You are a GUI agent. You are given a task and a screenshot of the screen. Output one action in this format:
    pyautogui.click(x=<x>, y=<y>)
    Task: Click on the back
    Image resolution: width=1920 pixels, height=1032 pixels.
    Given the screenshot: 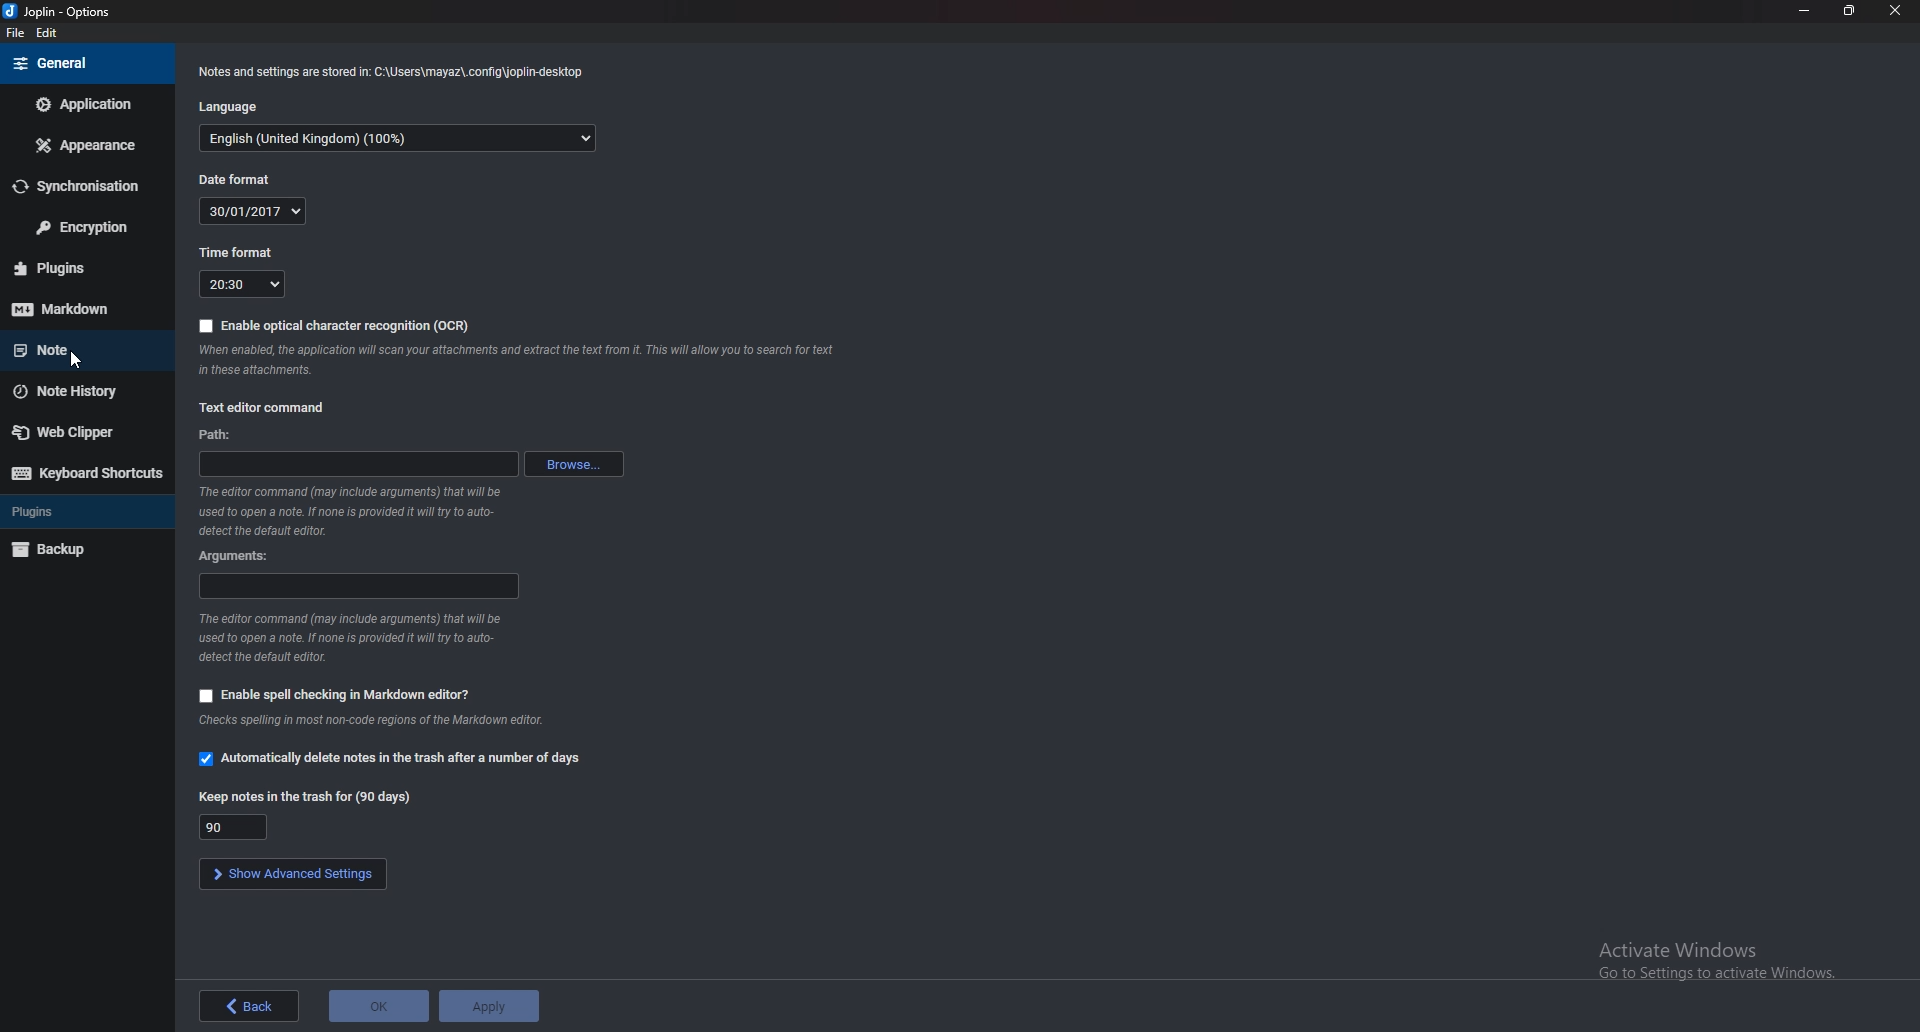 What is the action you would take?
    pyautogui.click(x=247, y=1006)
    